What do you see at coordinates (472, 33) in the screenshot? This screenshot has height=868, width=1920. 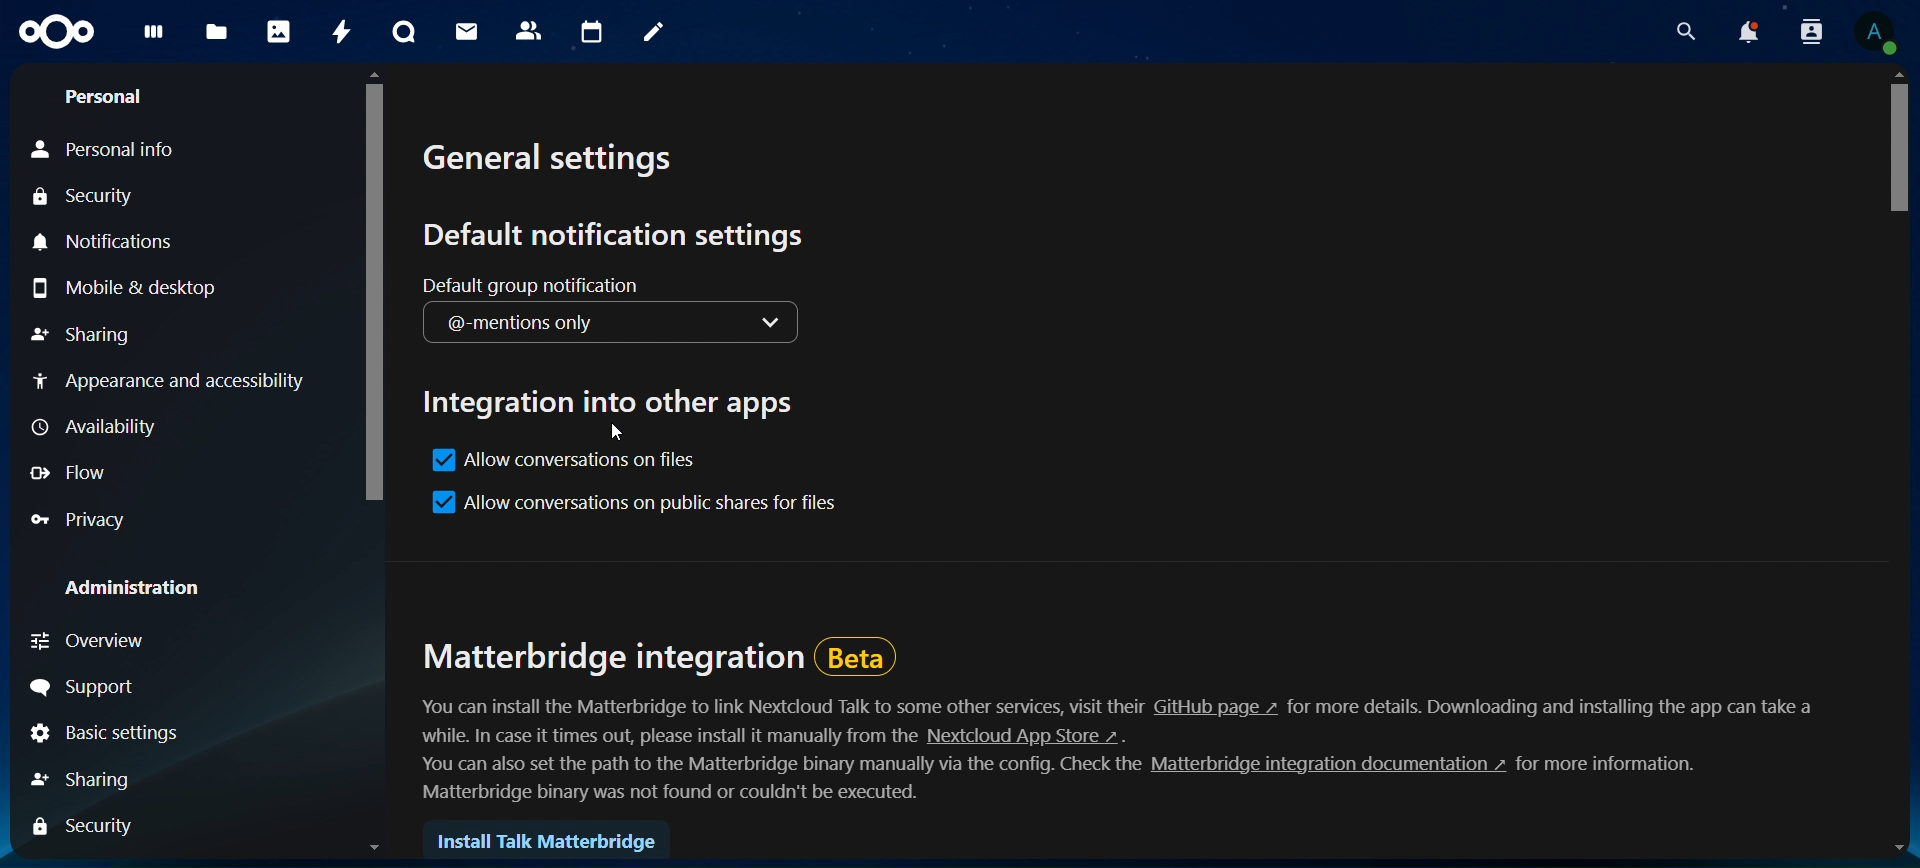 I see `mail` at bounding box center [472, 33].